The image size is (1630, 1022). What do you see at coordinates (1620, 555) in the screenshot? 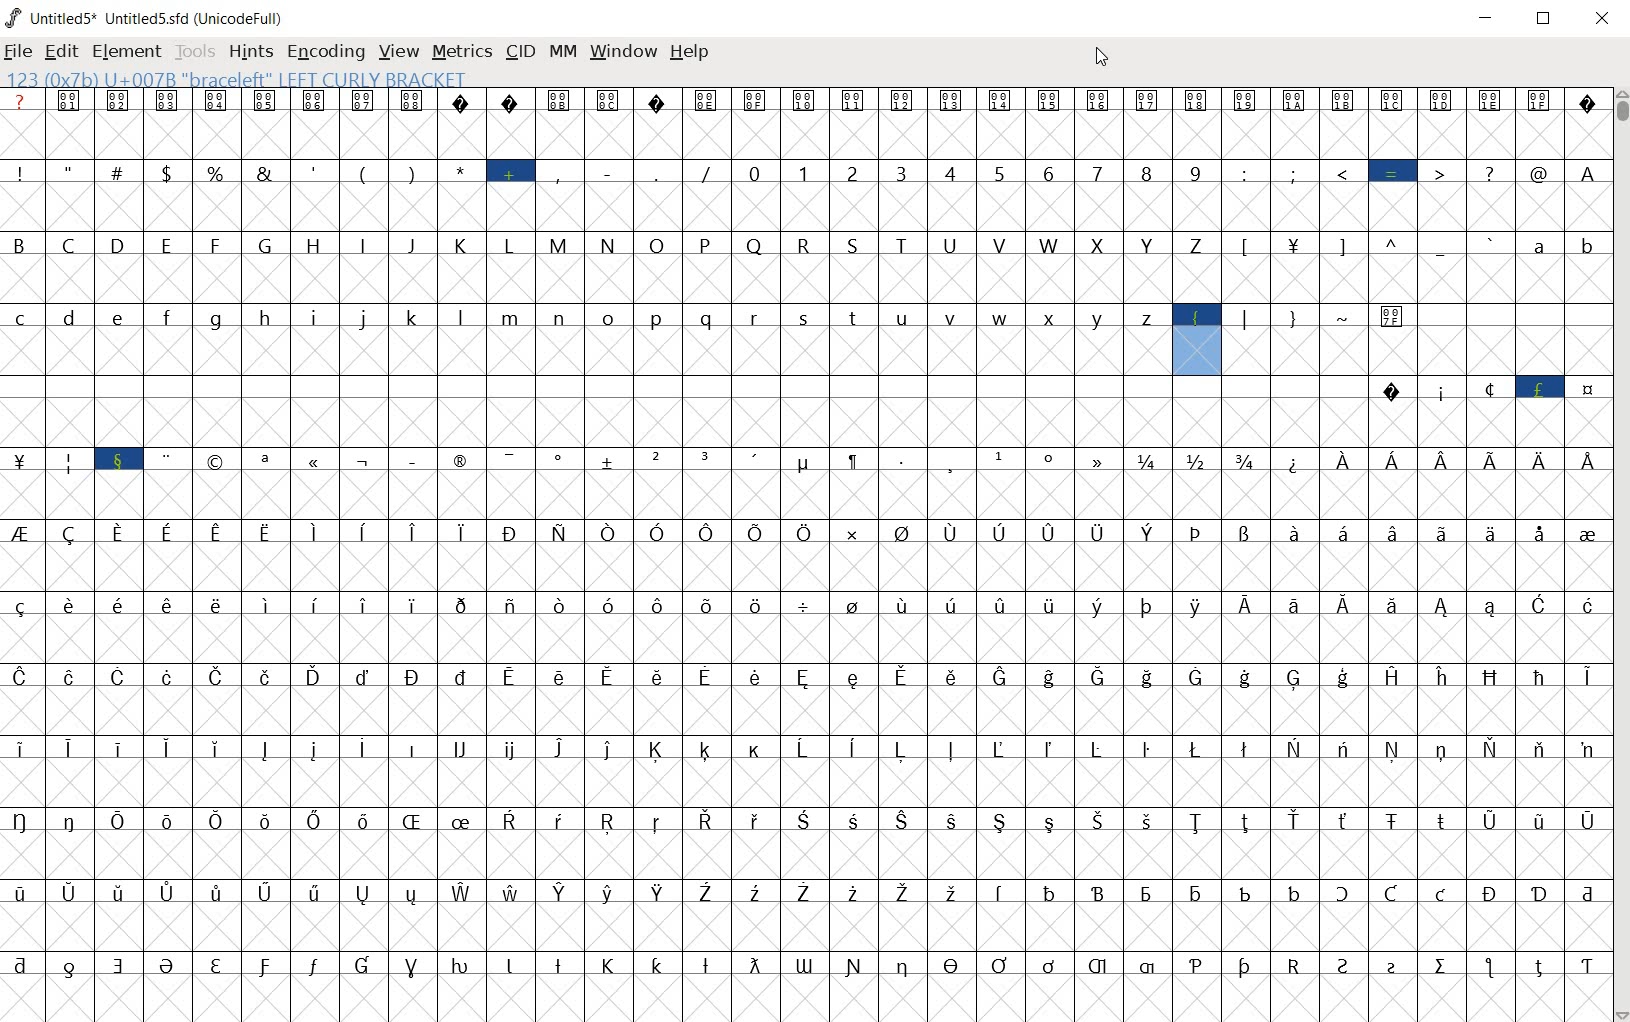
I see `SCROLLBAR` at bounding box center [1620, 555].